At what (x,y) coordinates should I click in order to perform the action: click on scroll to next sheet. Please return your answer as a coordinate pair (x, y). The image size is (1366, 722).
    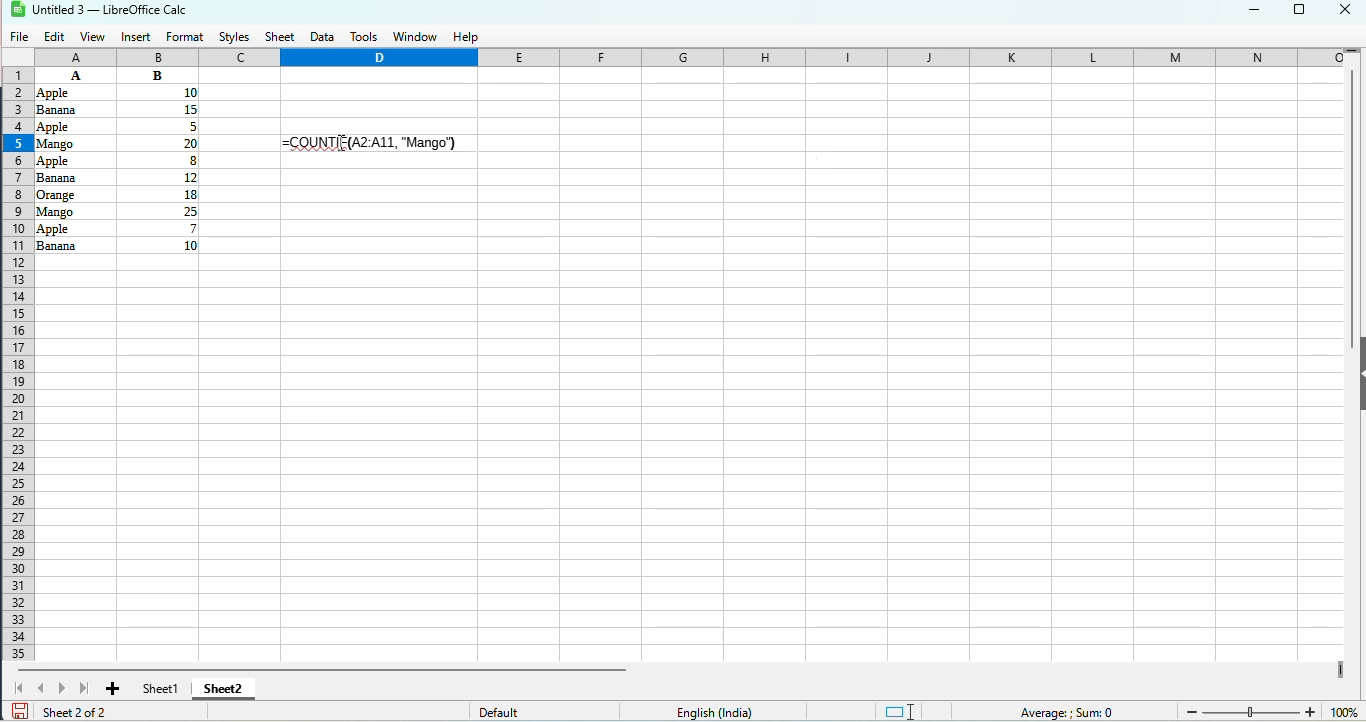
    Looking at the image, I should click on (64, 688).